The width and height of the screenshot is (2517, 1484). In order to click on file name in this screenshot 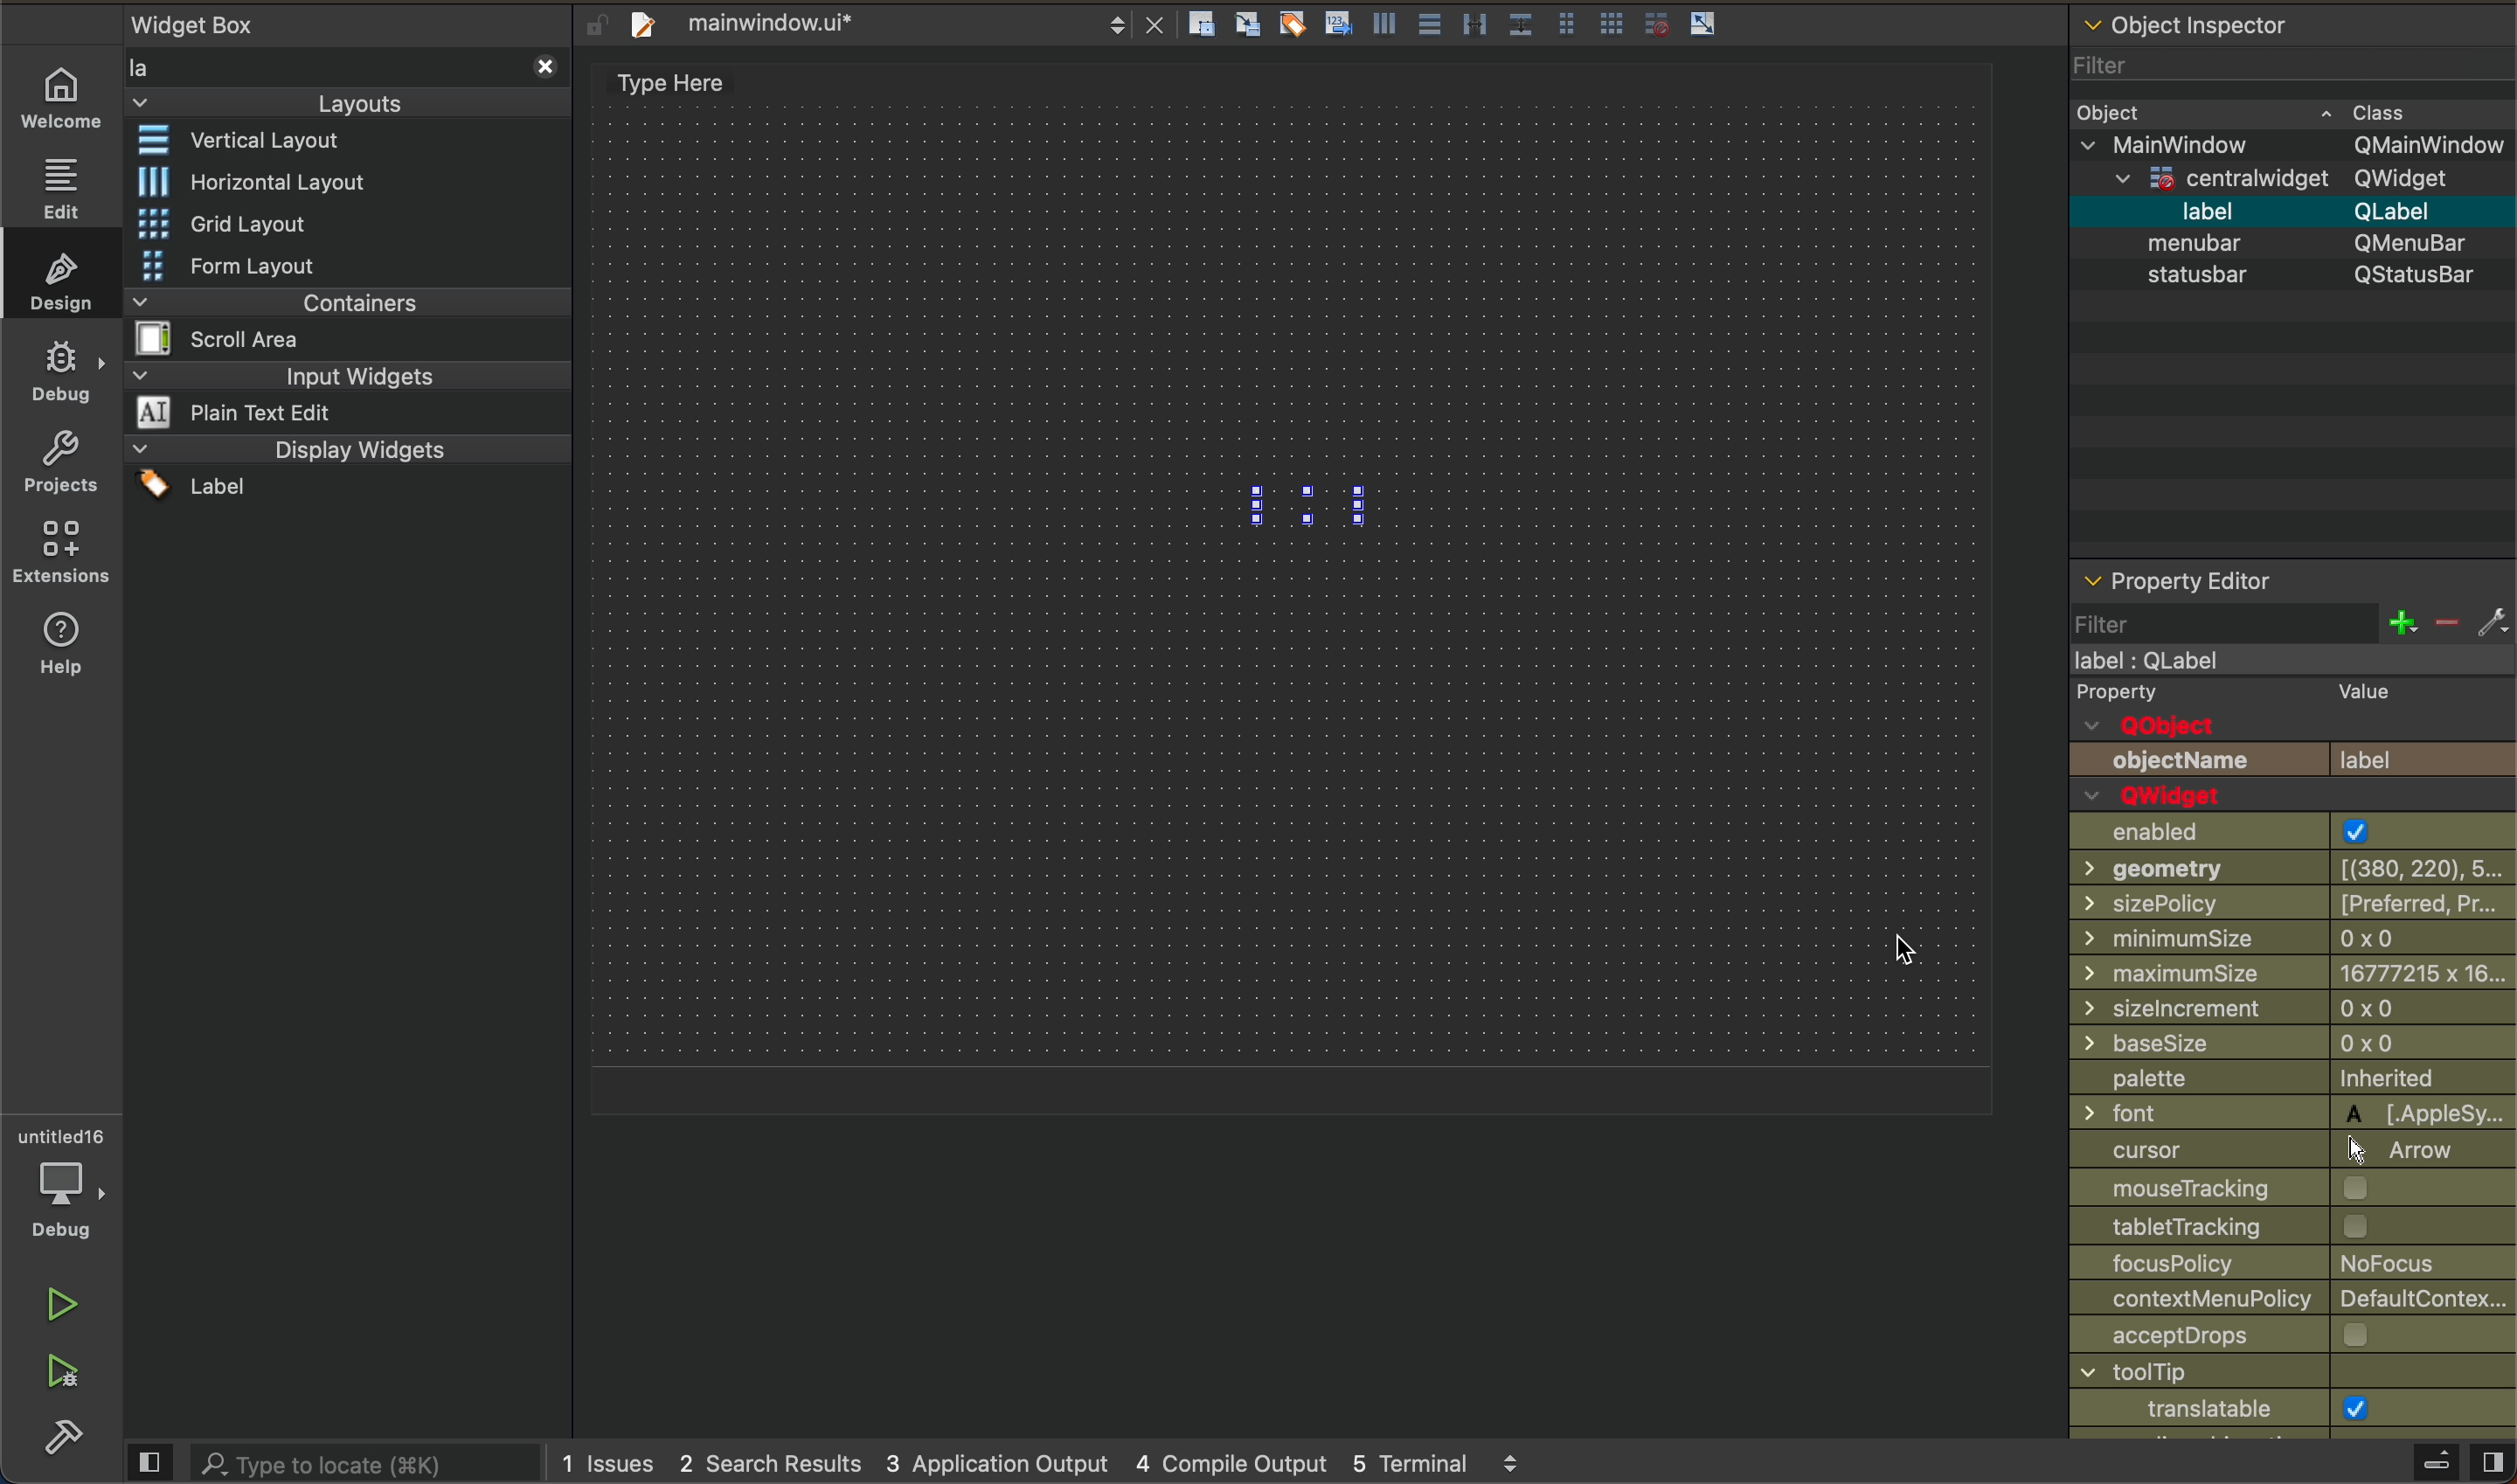, I will do `click(870, 23)`.